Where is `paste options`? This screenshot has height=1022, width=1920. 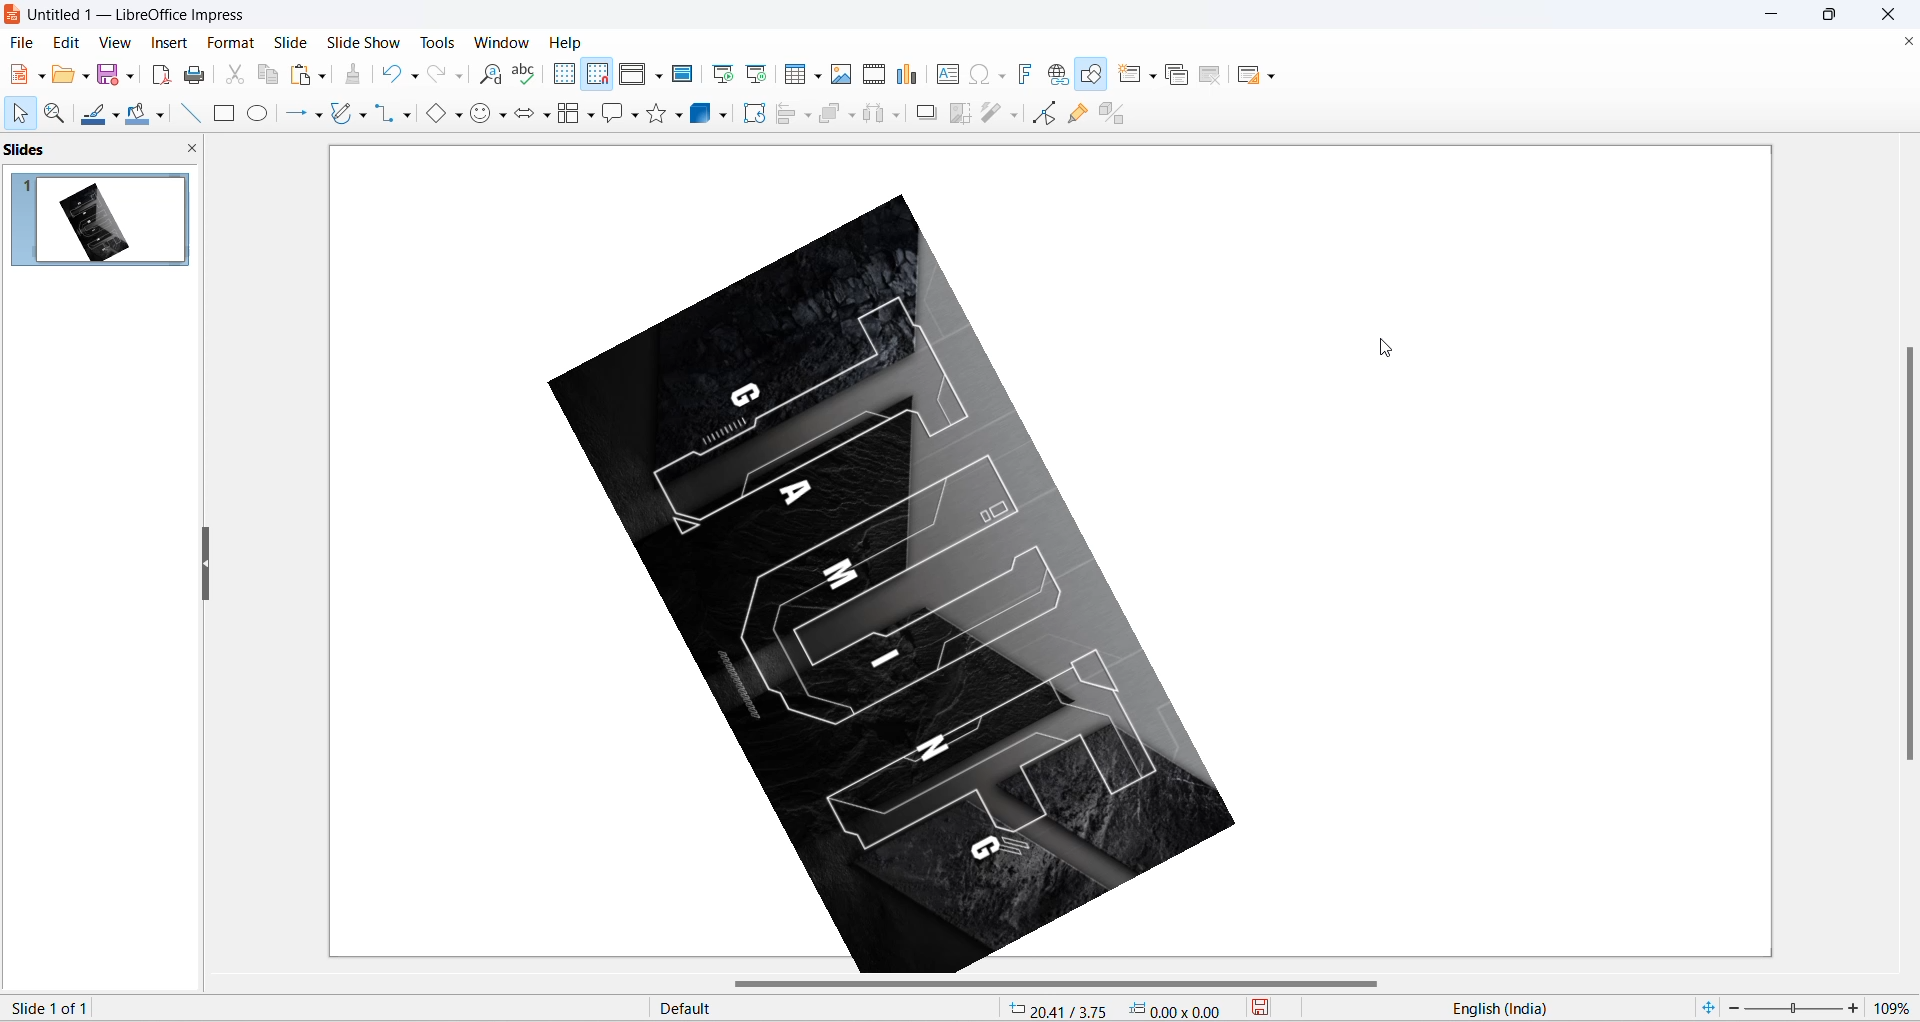 paste options is located at coordinates (321, 72).